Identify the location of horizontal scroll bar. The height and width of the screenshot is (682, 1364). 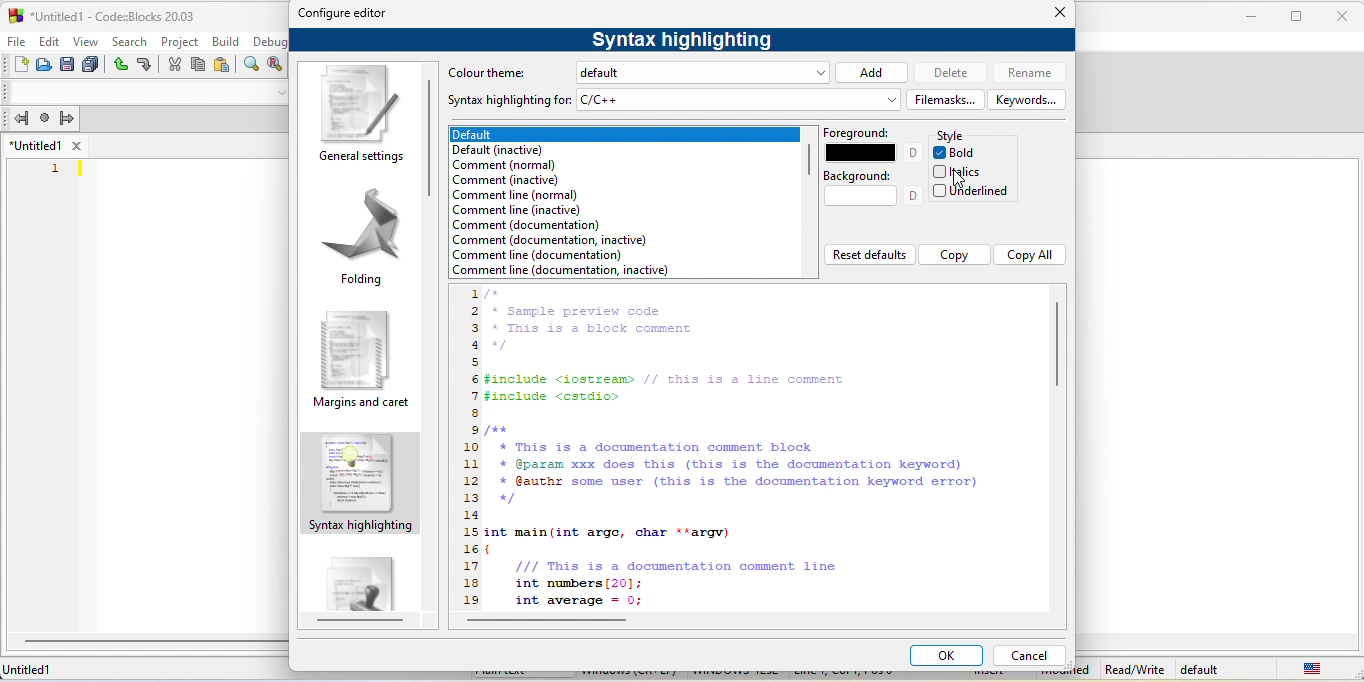
(155, 641).